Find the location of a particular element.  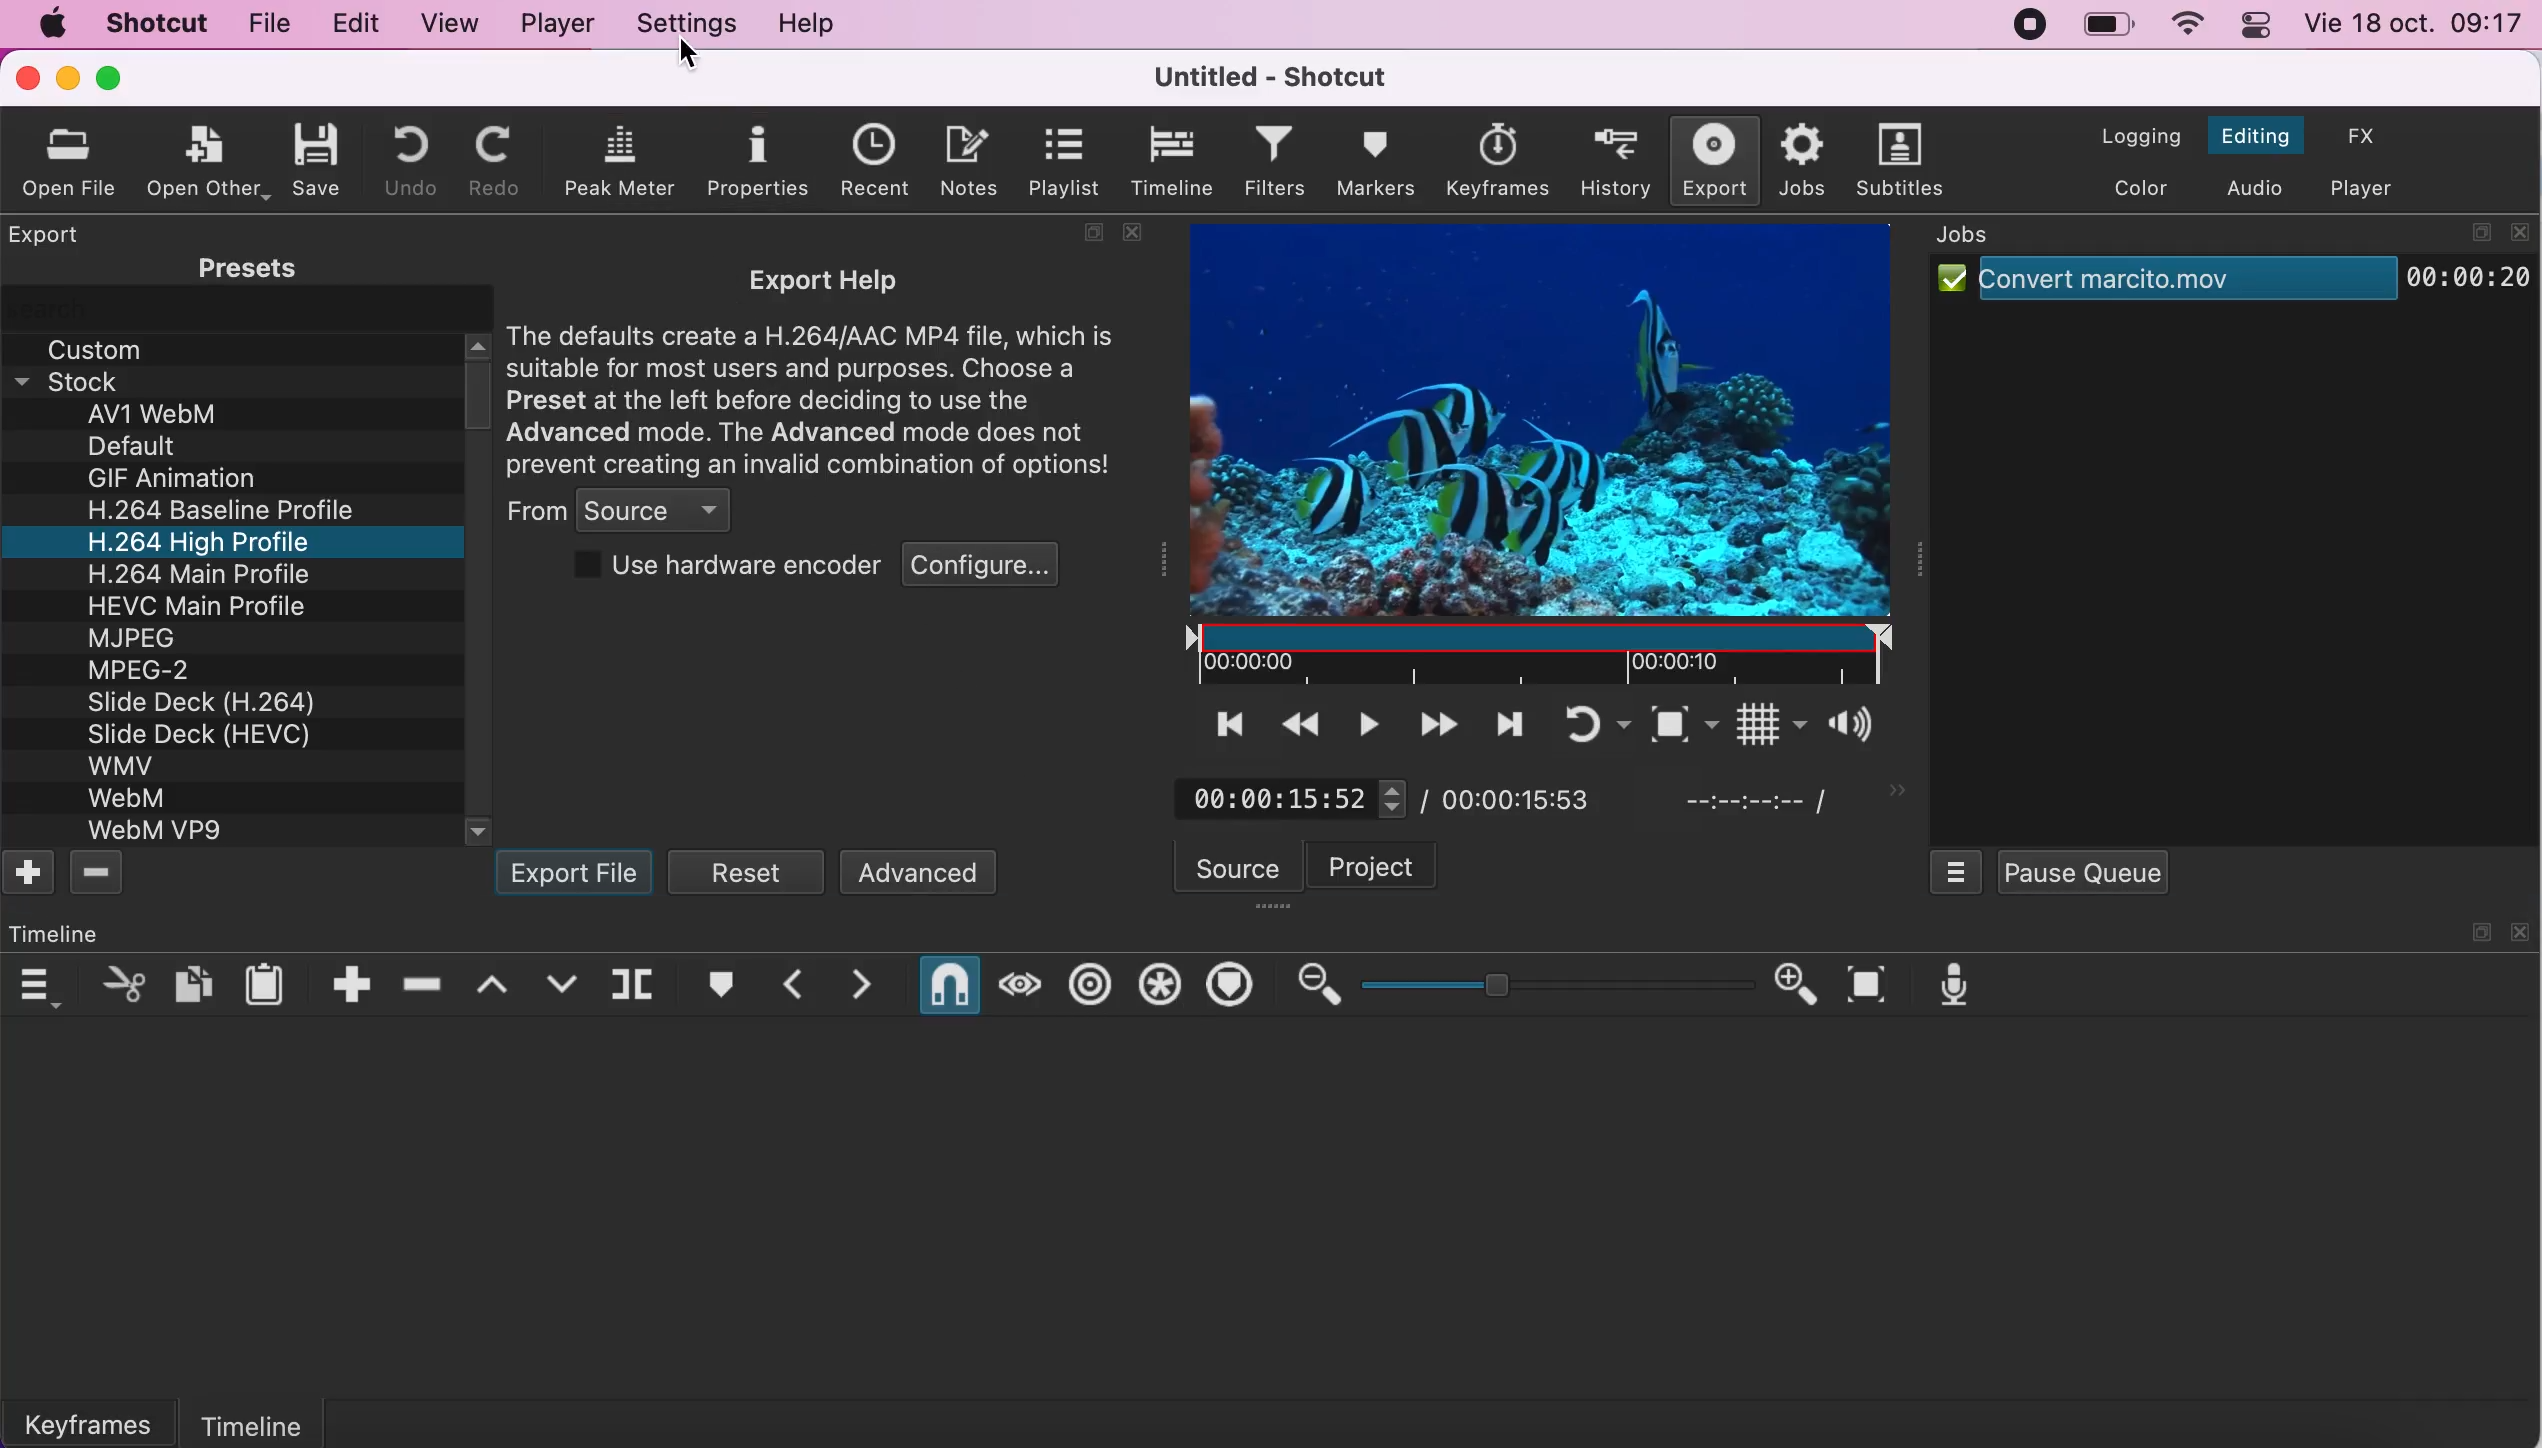

timeline is located at coordinates (302, 1417).